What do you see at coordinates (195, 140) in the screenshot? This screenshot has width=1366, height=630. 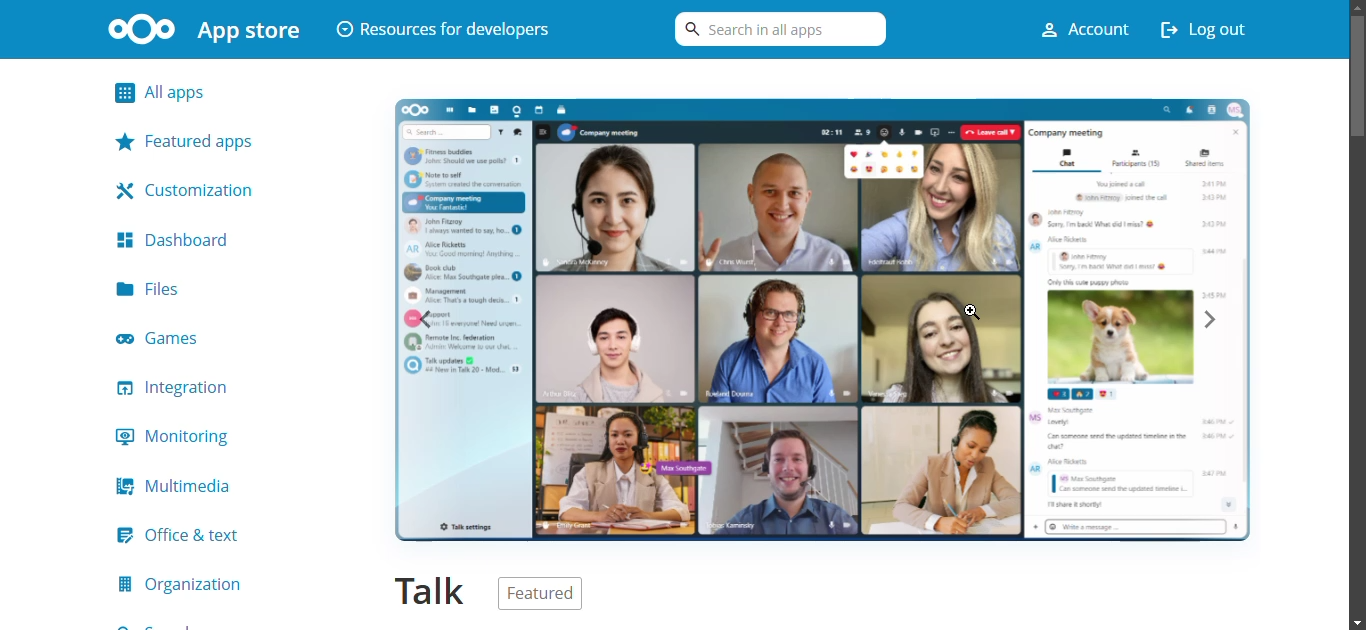 I see `featured apps` at bounding box center [195, 140].